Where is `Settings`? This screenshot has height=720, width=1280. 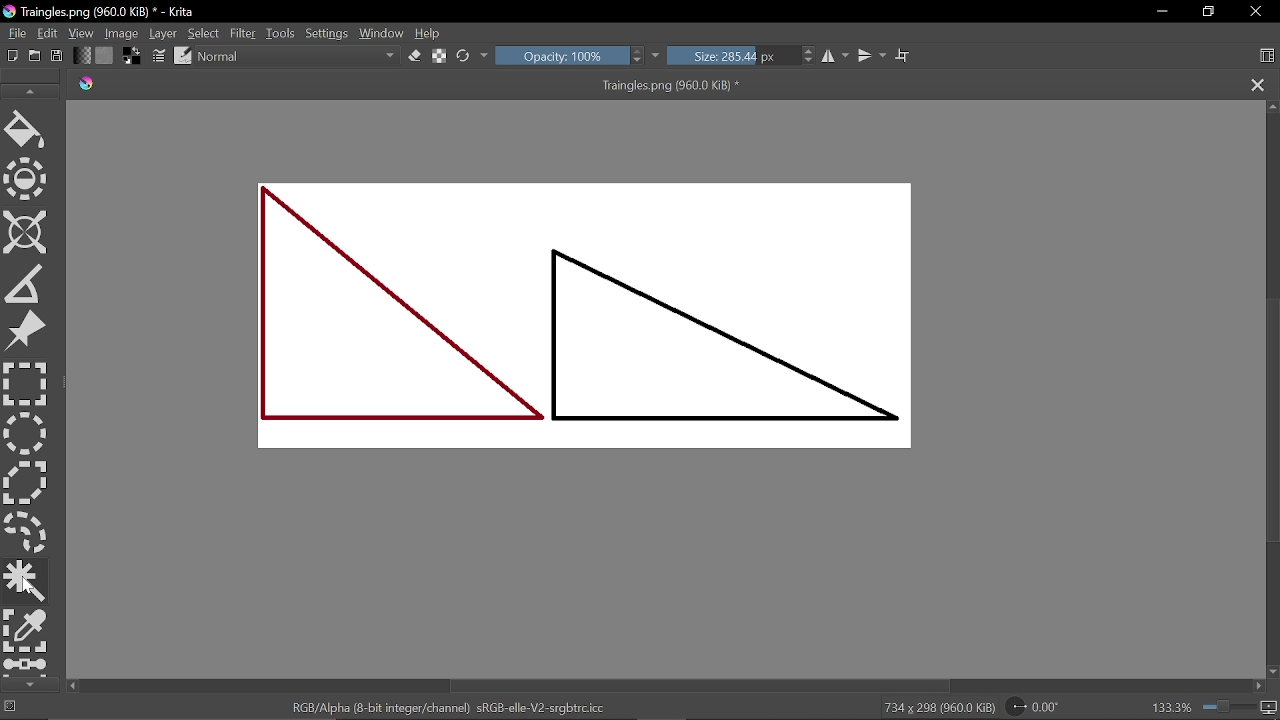 Settings is located at coordinates (329, 33).